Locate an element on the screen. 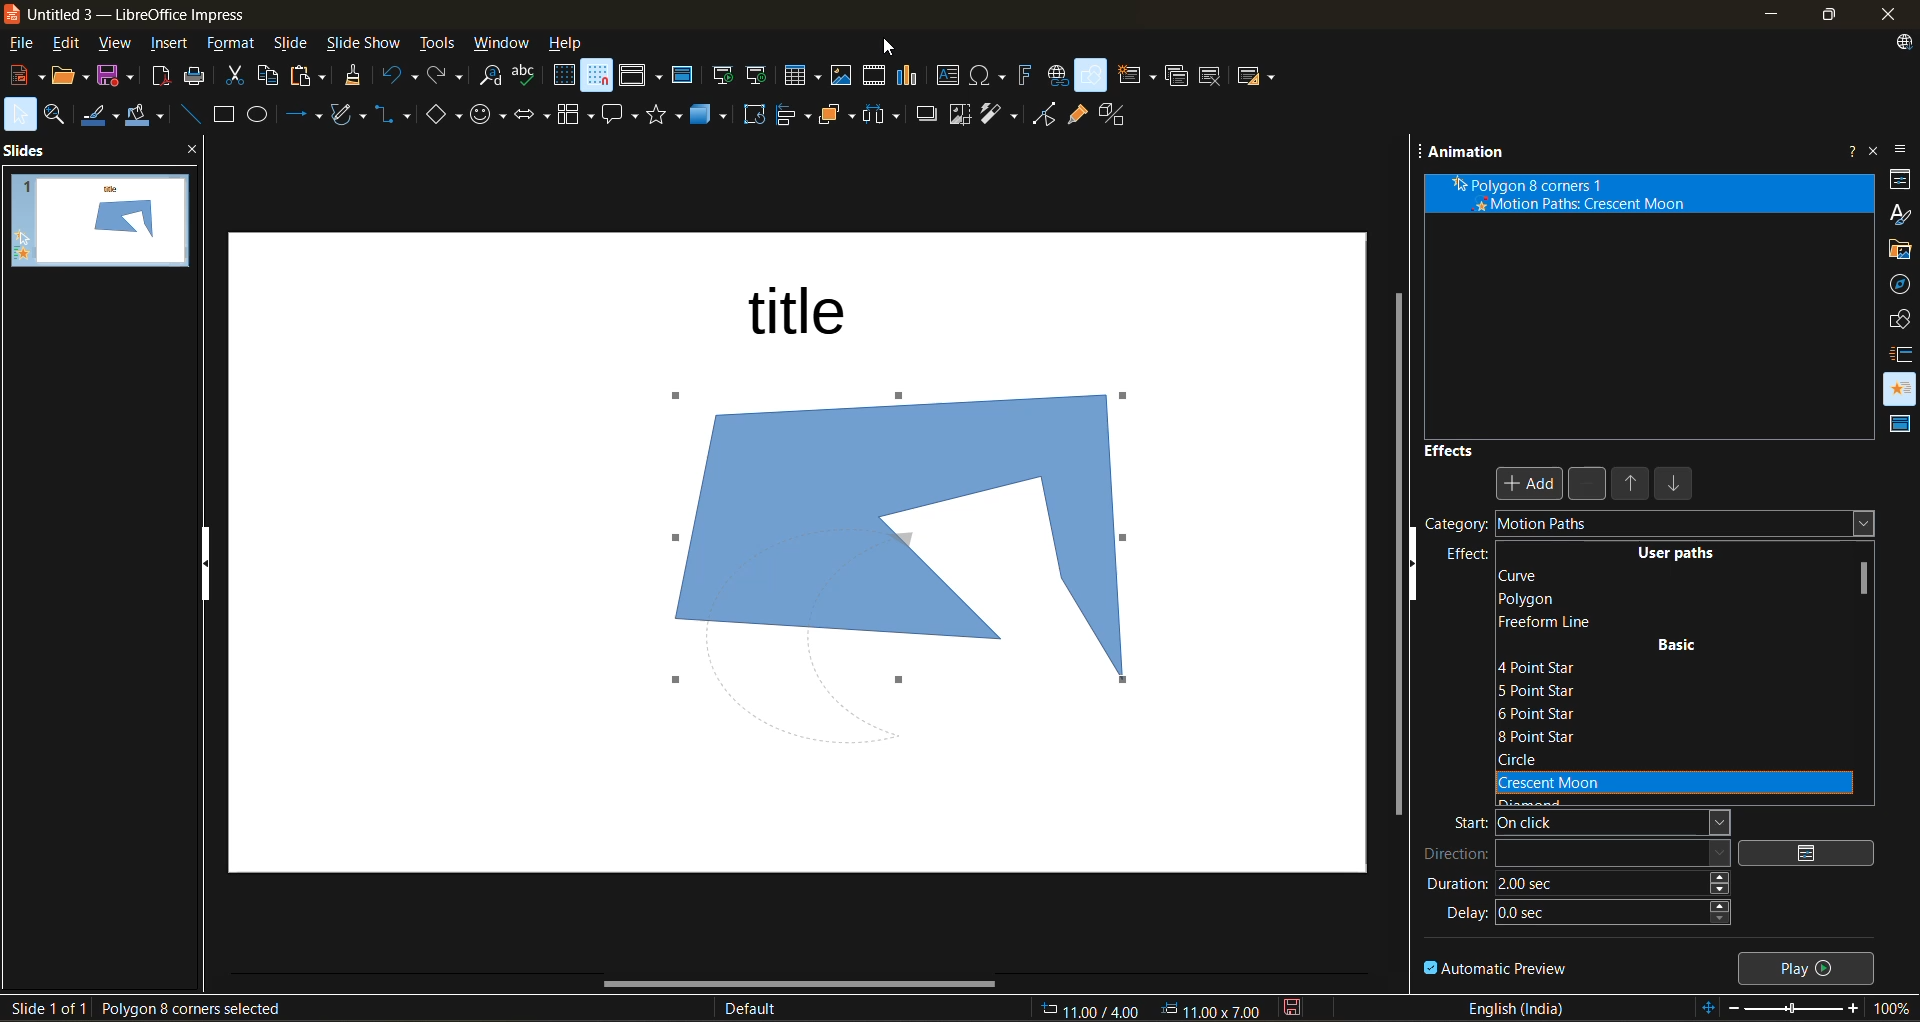  master slide is located at coordinates (682, 74).